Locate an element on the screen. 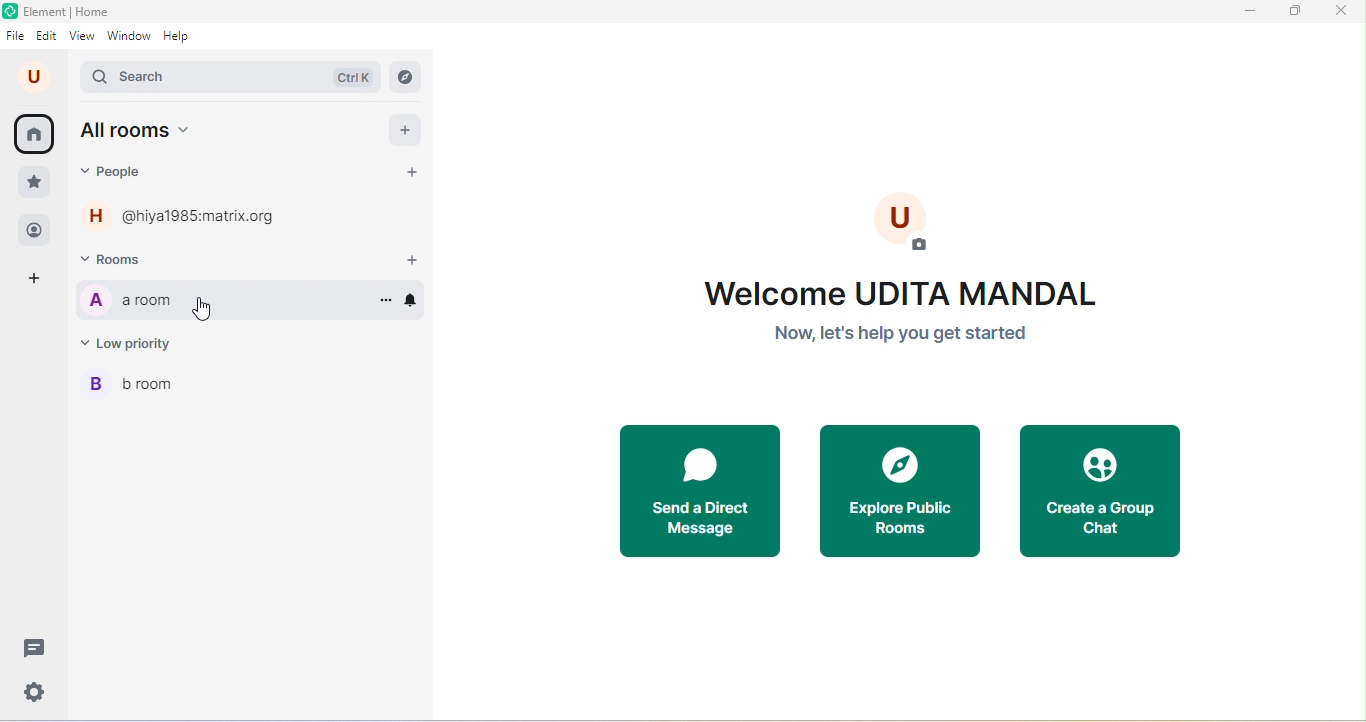  window is located at coordinates (129, 37).